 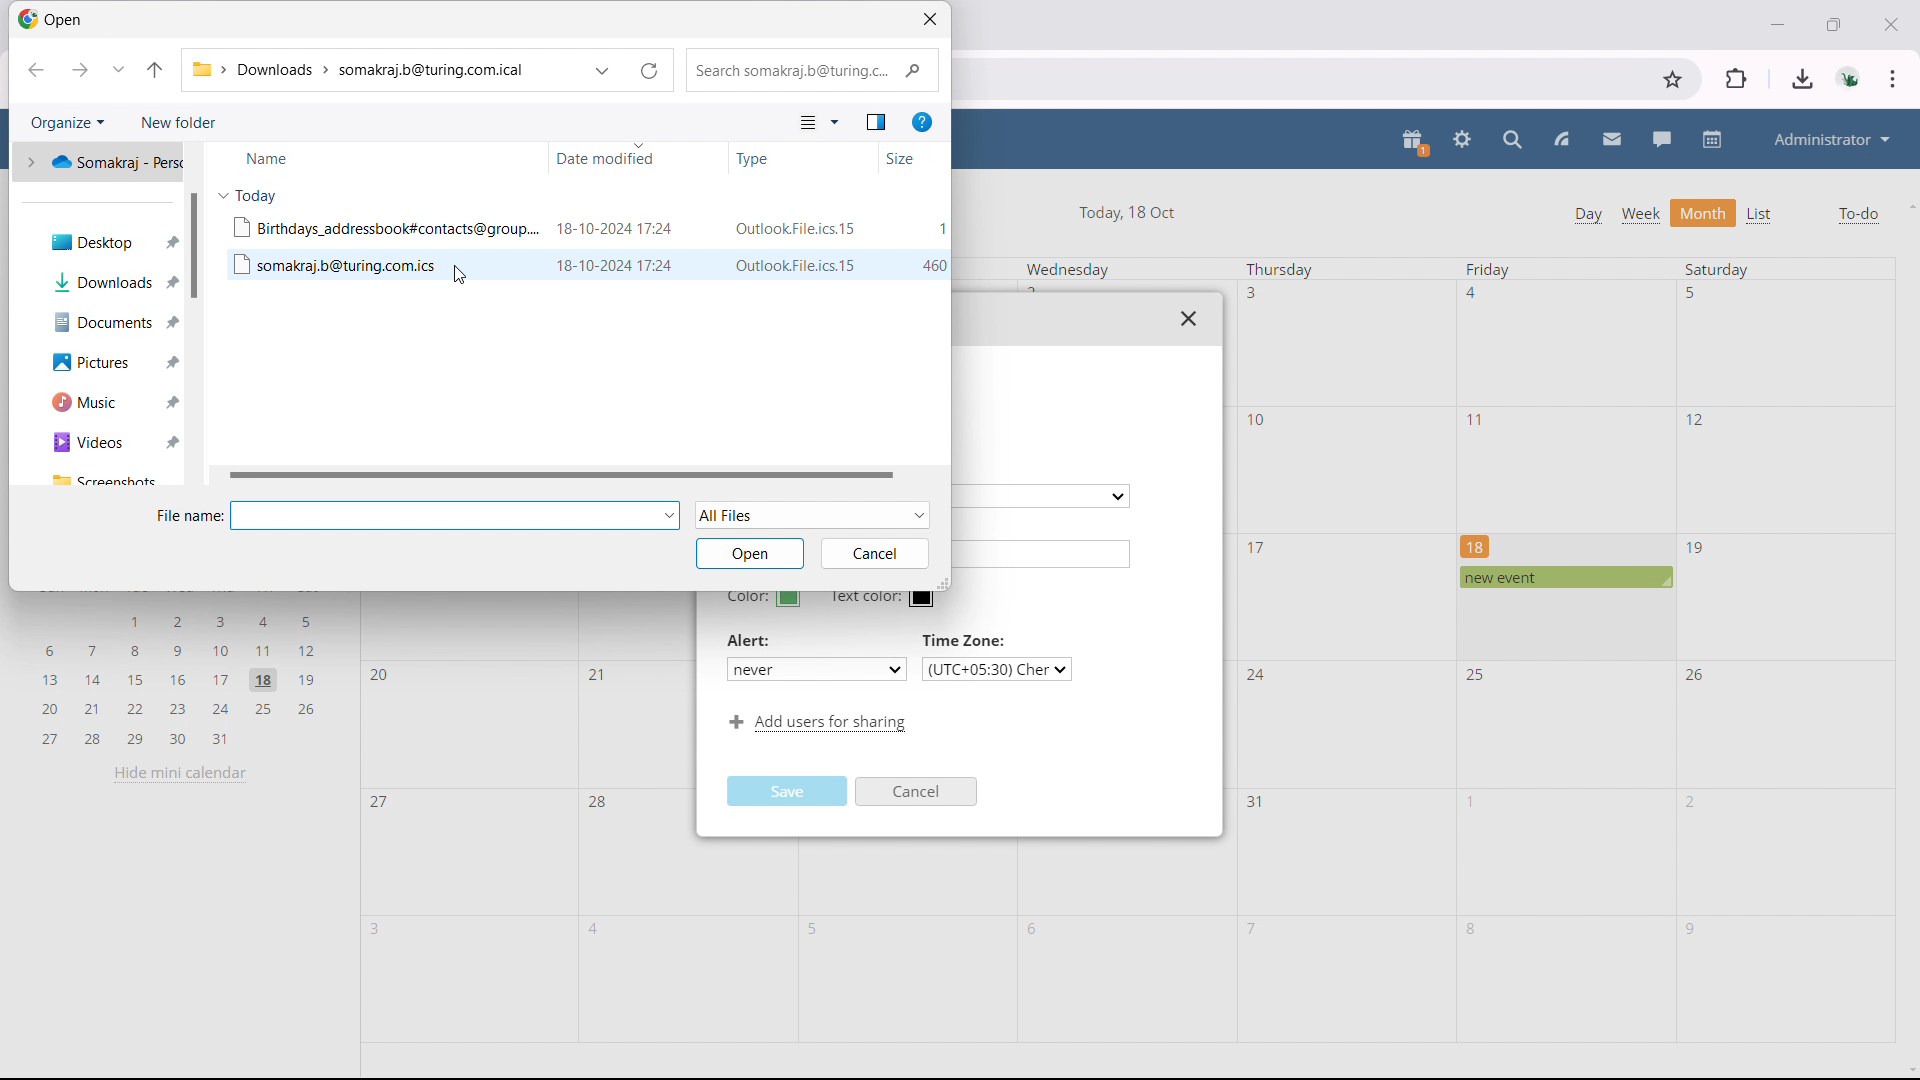 What do you see at coordinates (381, 805) in the screenshot?
I see `27` at bounding box center [381, 805].